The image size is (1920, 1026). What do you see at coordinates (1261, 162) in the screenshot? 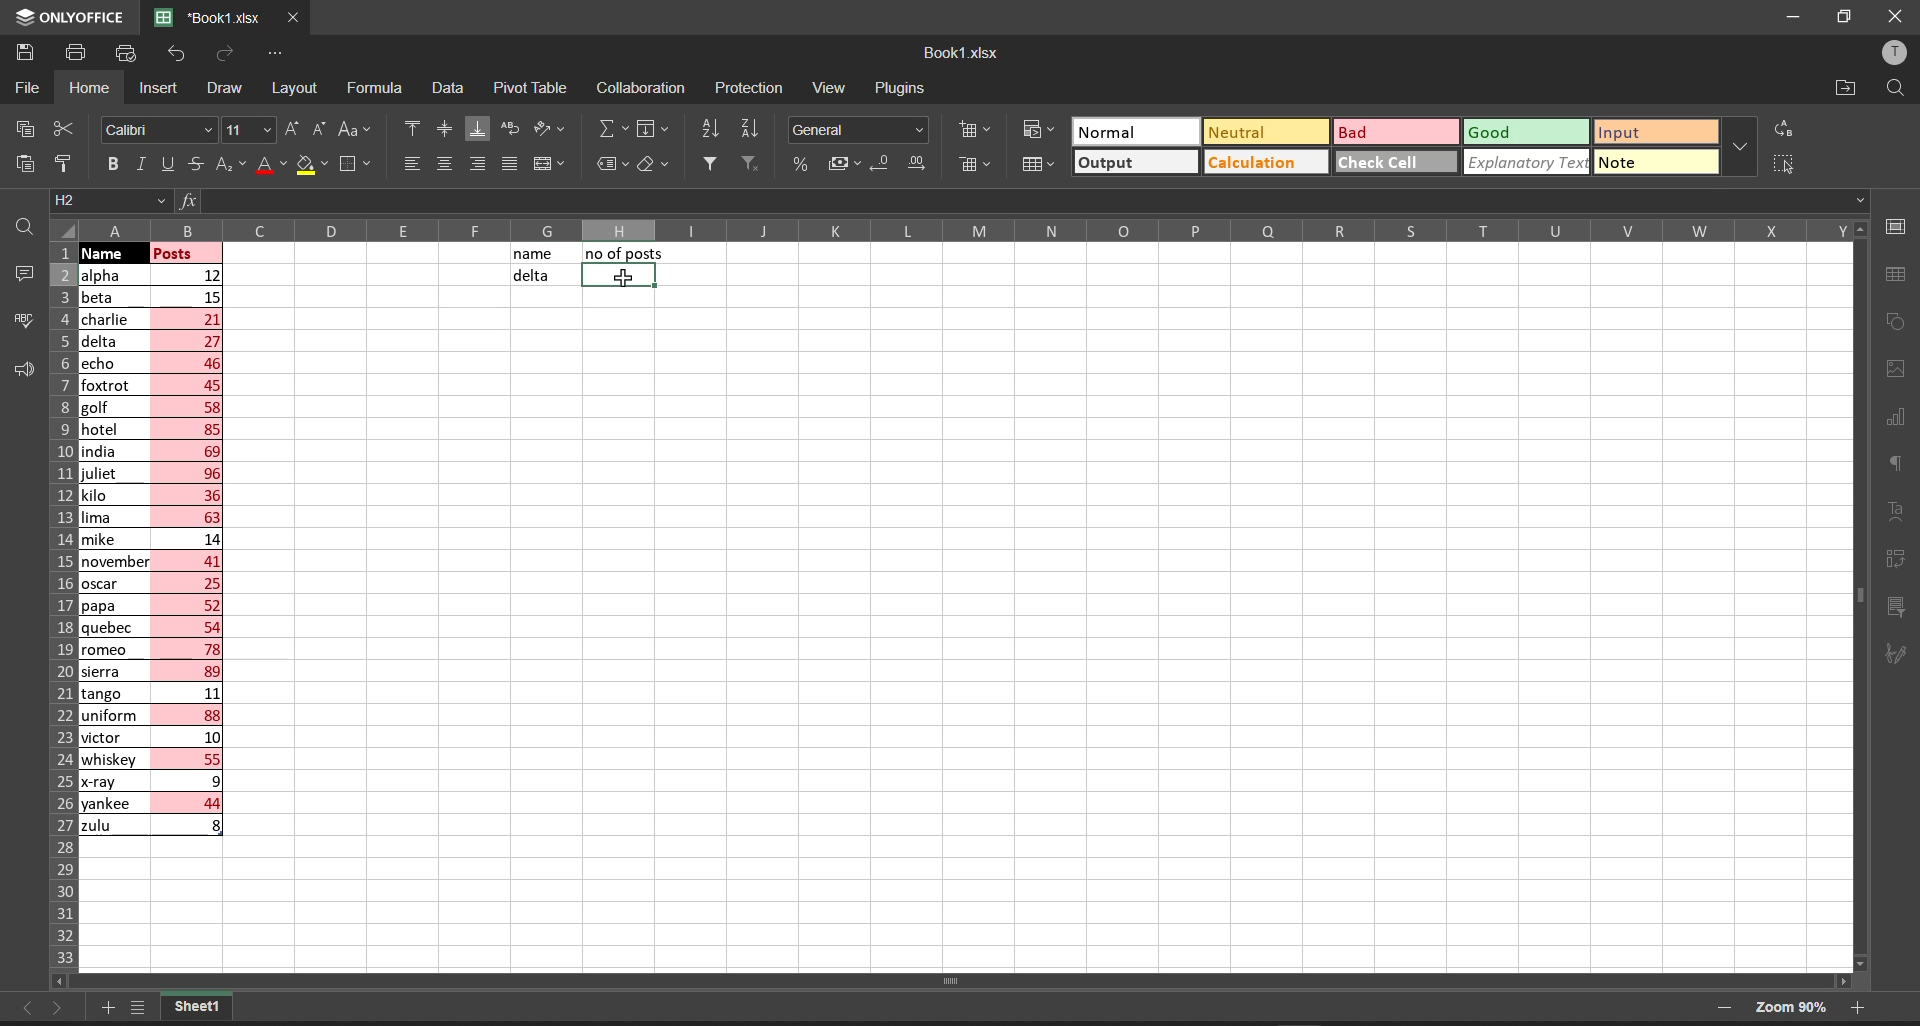
I see `calculation` at bounding box center [1261, 162].